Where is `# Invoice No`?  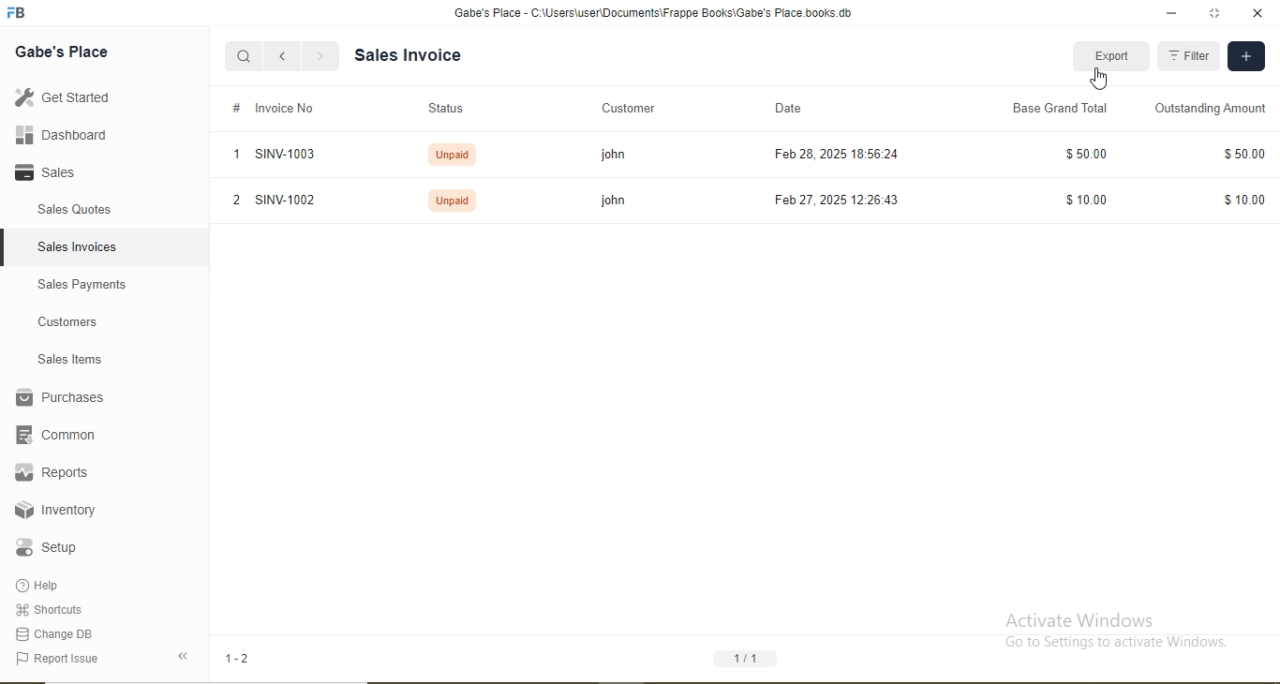
# Invoice No is located at coordinates (267, 108).